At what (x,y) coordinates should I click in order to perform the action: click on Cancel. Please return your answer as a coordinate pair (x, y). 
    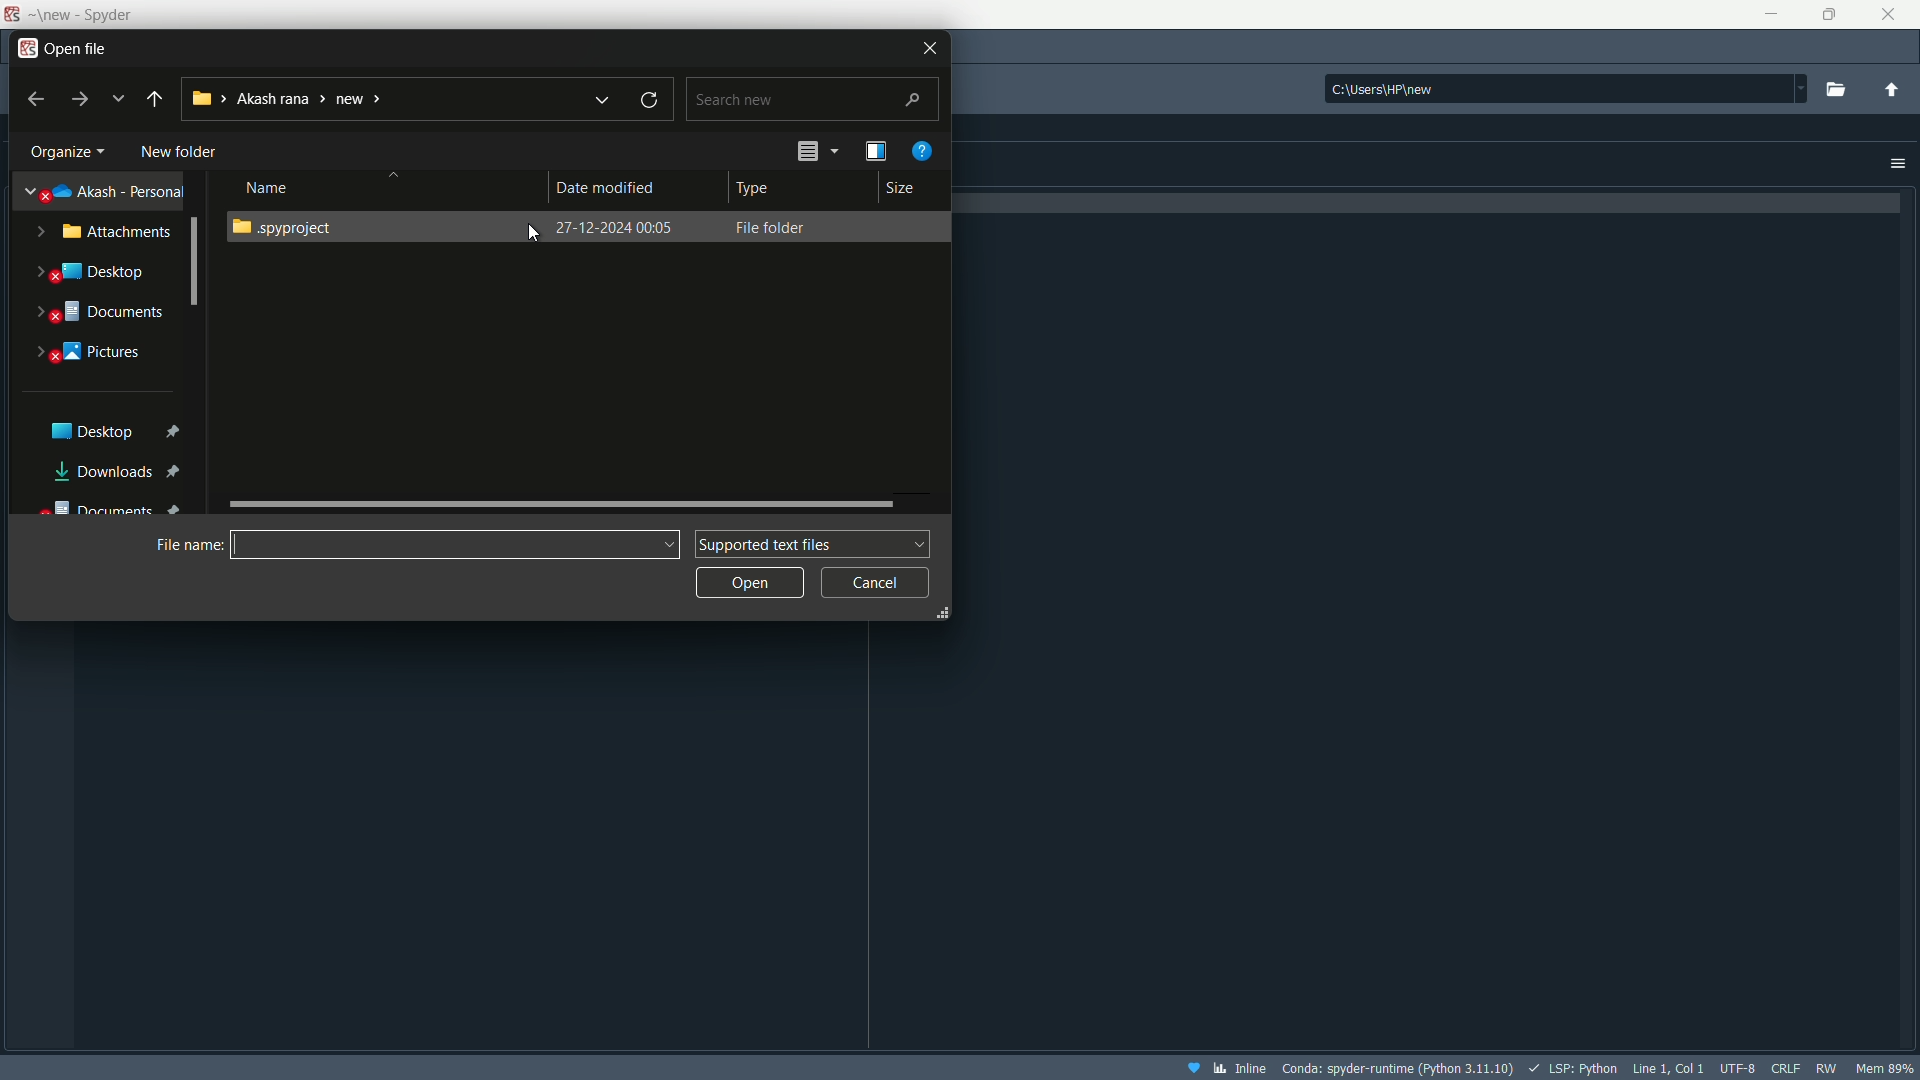
    Looking at the image, I should click on (876, 585).